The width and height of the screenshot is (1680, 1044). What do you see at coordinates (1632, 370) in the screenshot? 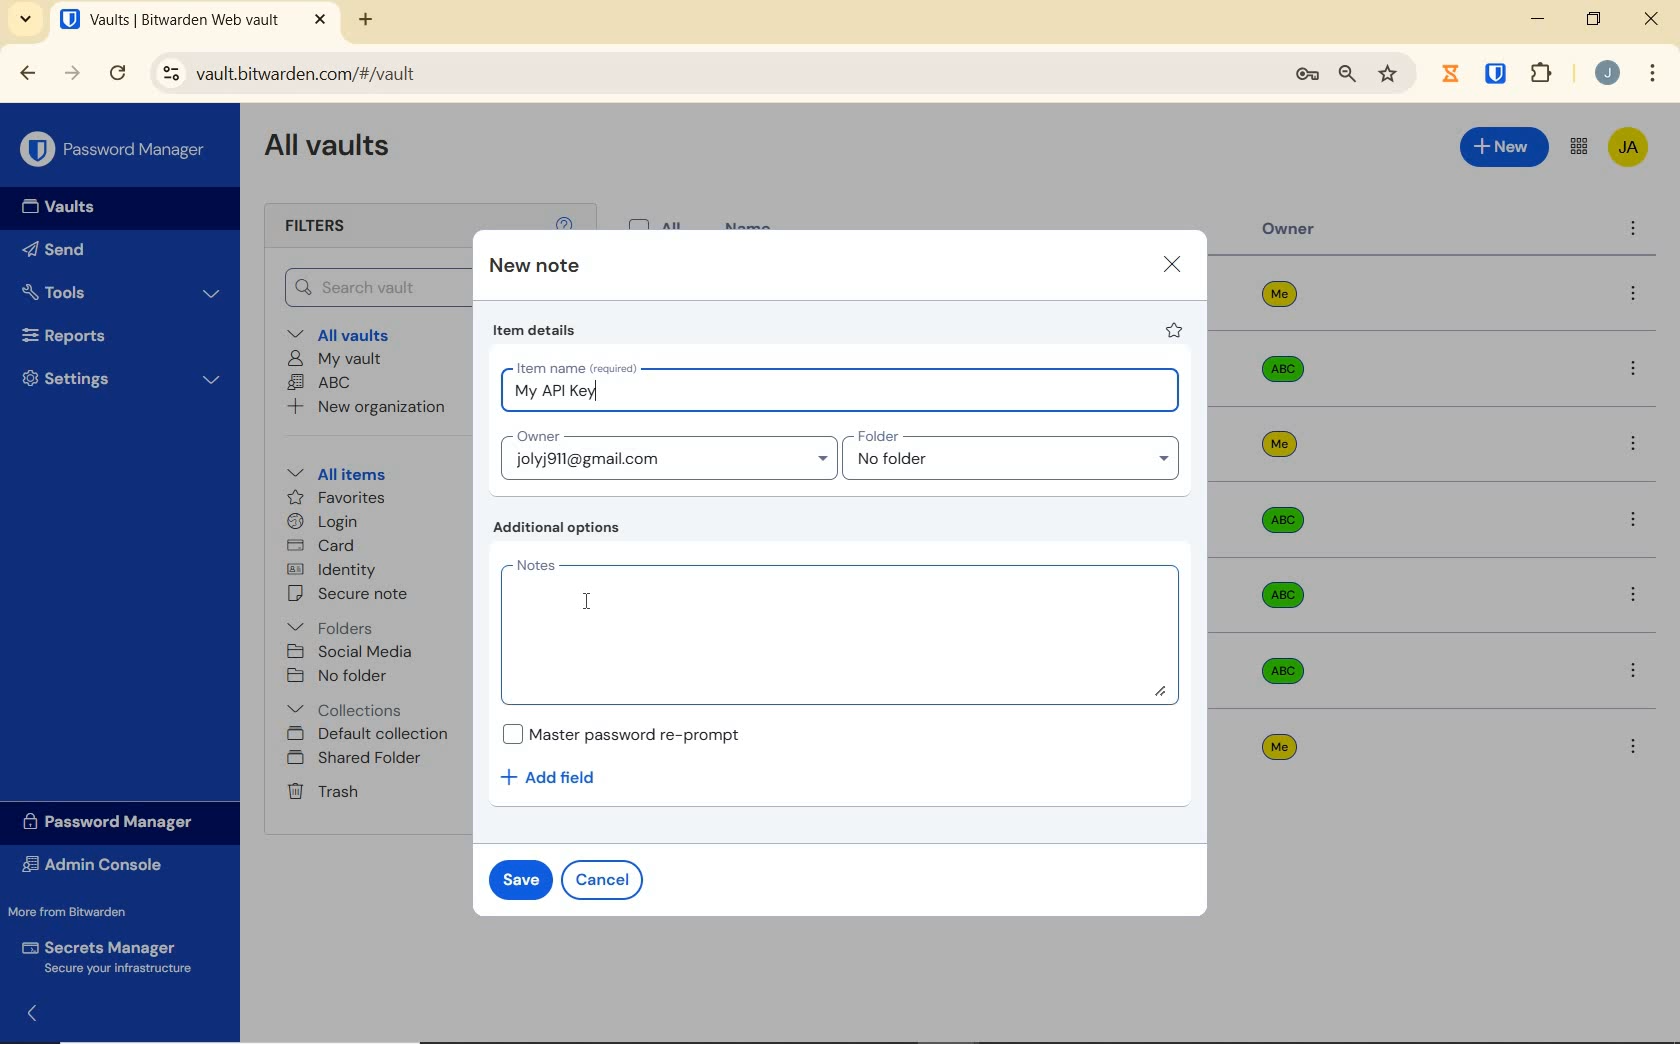
I see `more options` at bounding box center [1632, 370].